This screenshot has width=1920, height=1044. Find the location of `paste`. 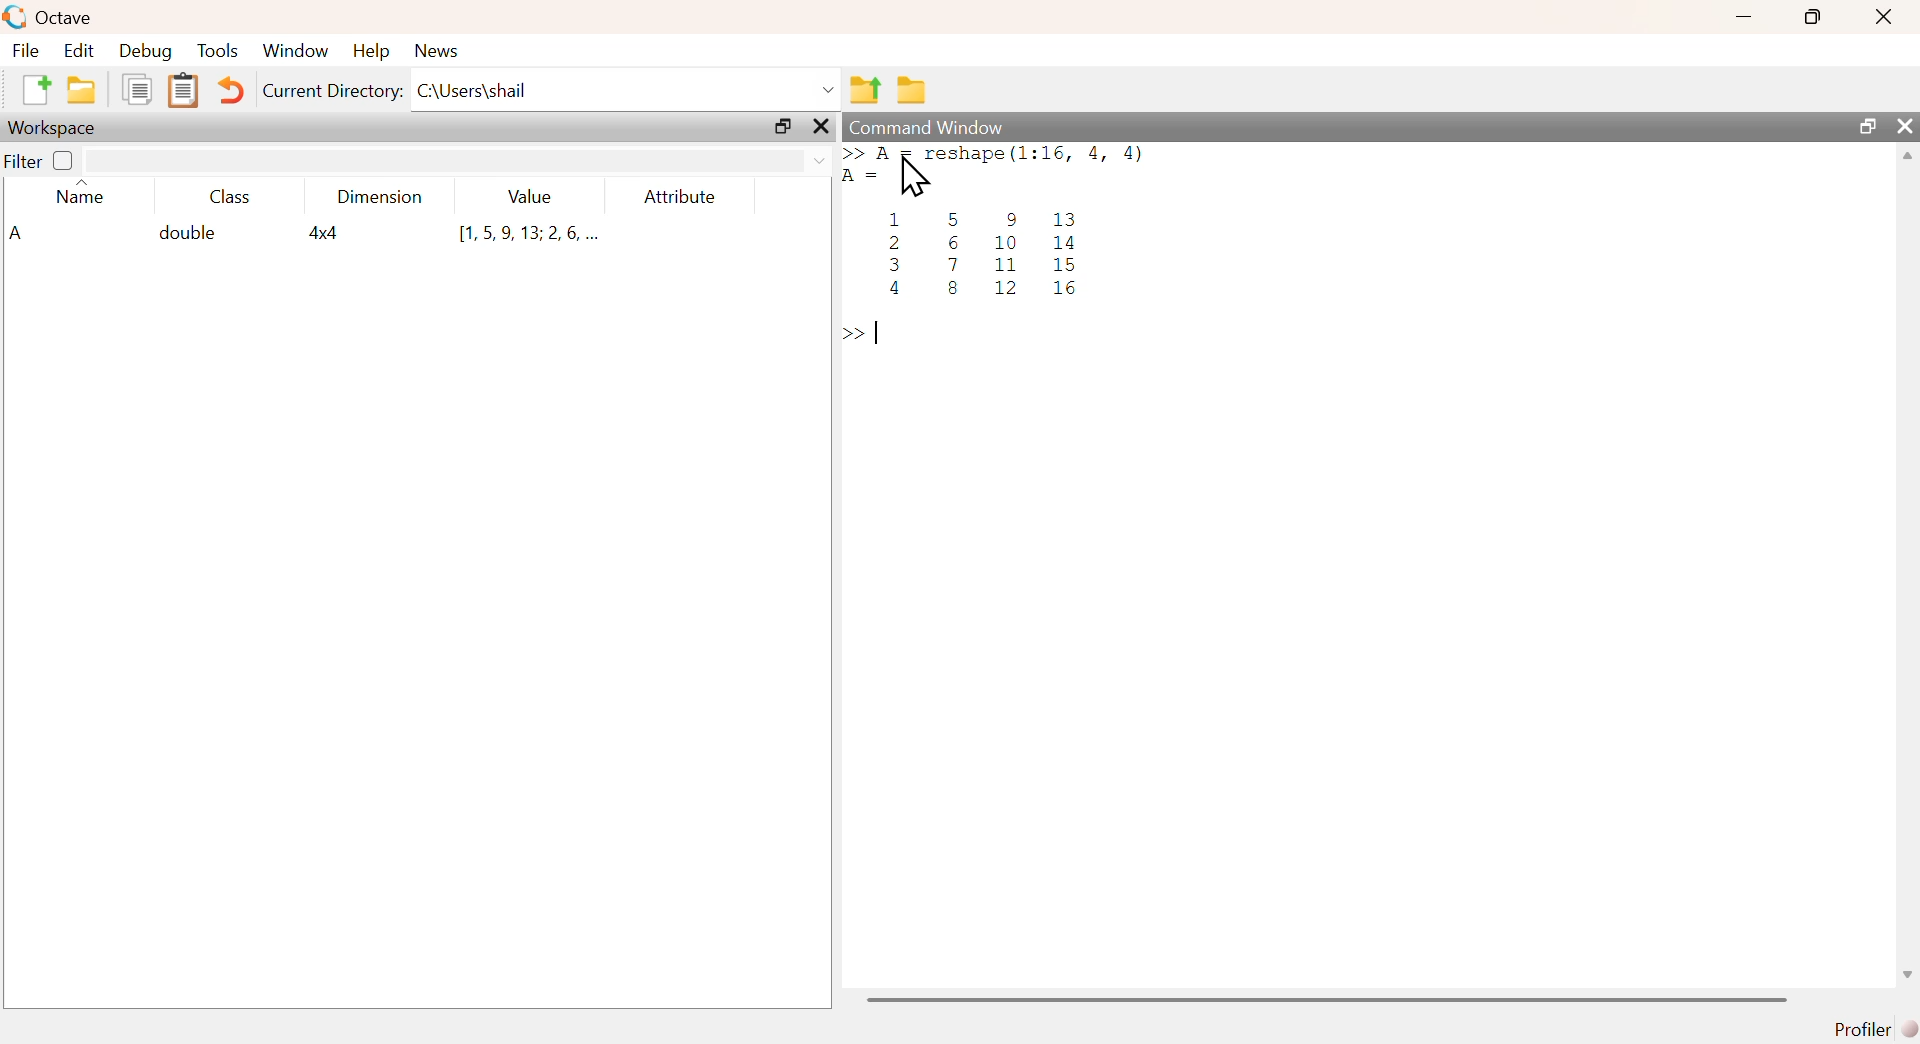

paste is located at coordinates (183, 92).